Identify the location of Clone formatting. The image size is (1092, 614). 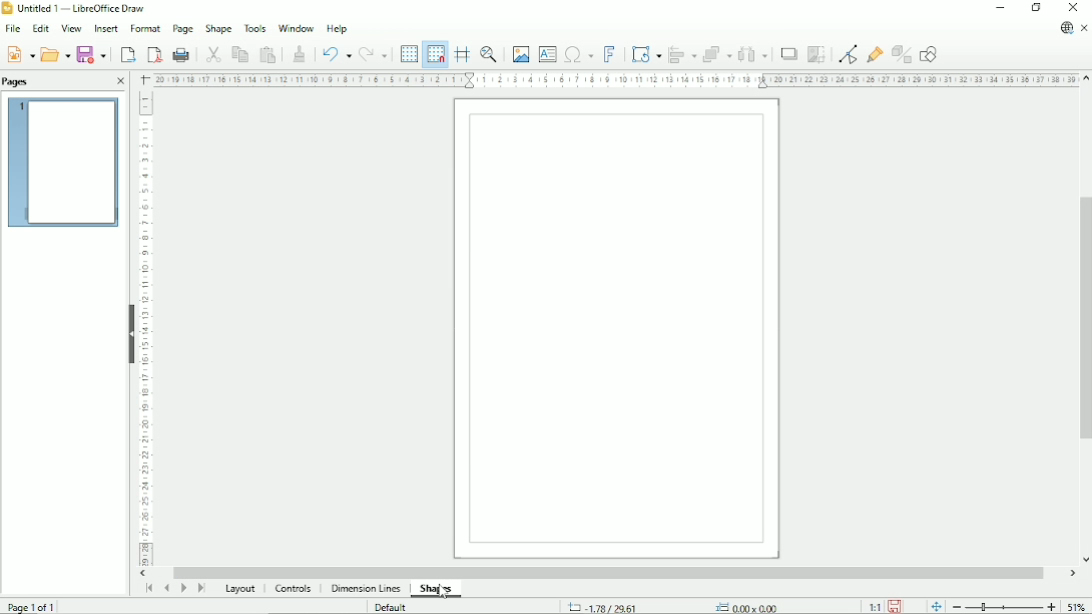
(298, 52).